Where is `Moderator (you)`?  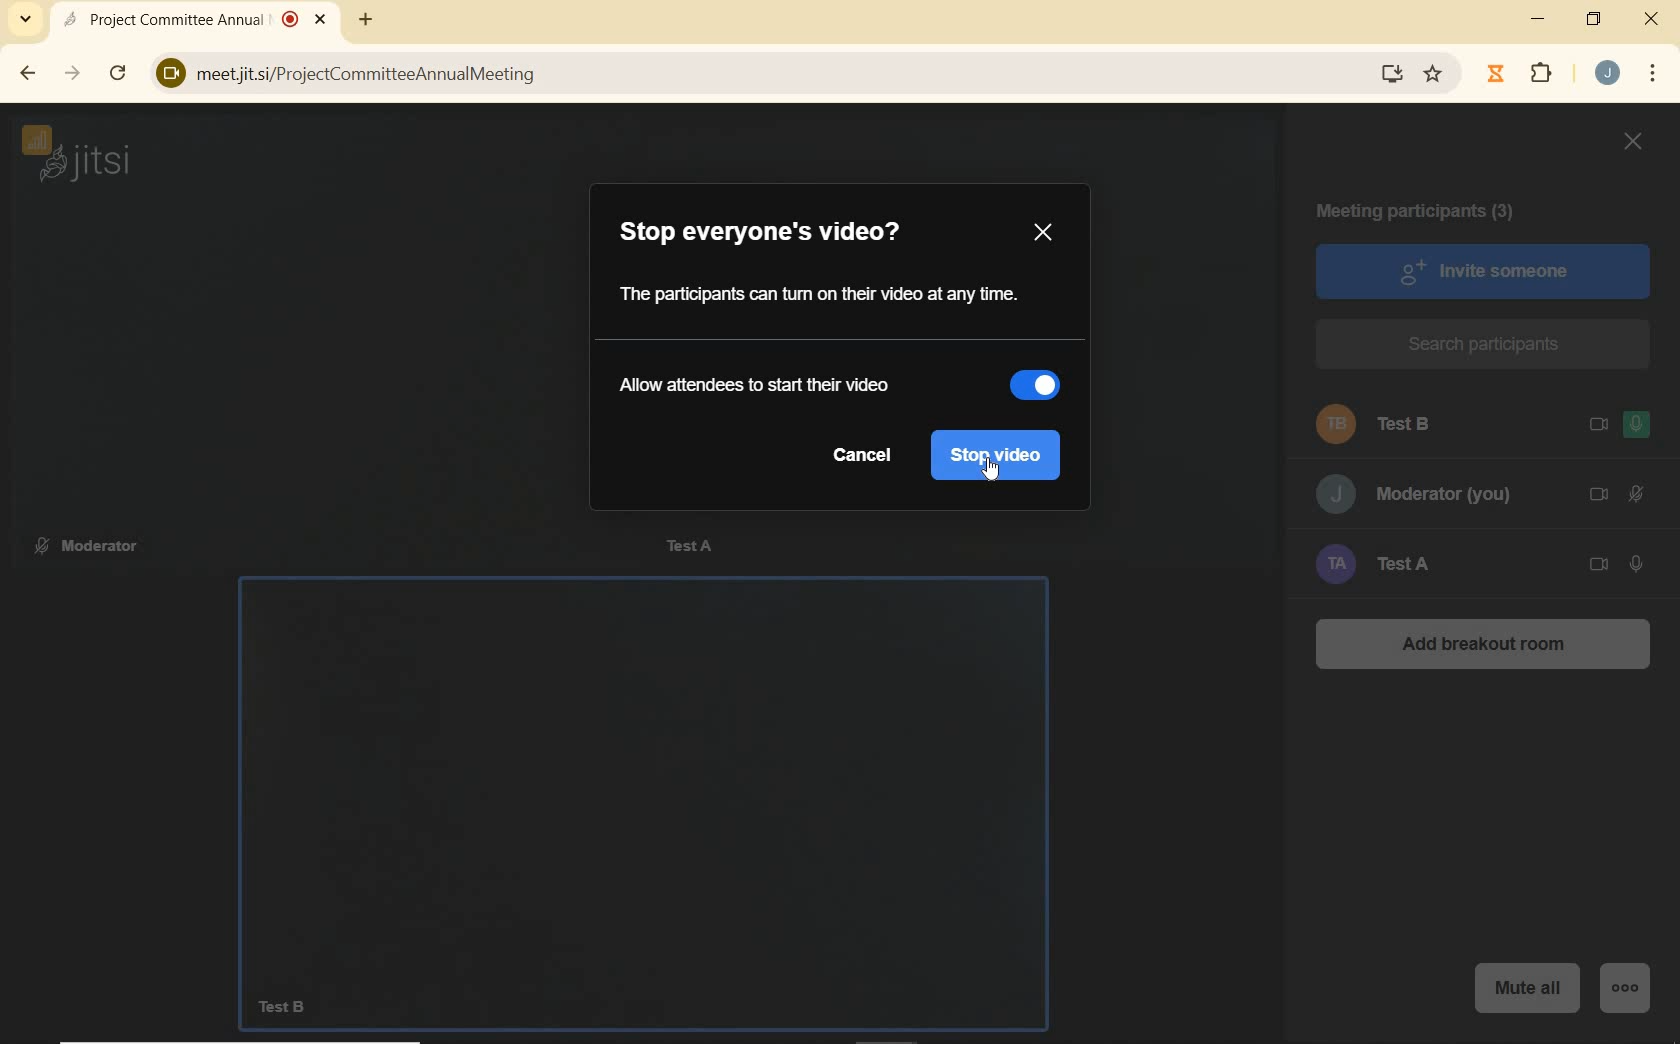 Moderator (you) is located at coordinates (1418, 494).